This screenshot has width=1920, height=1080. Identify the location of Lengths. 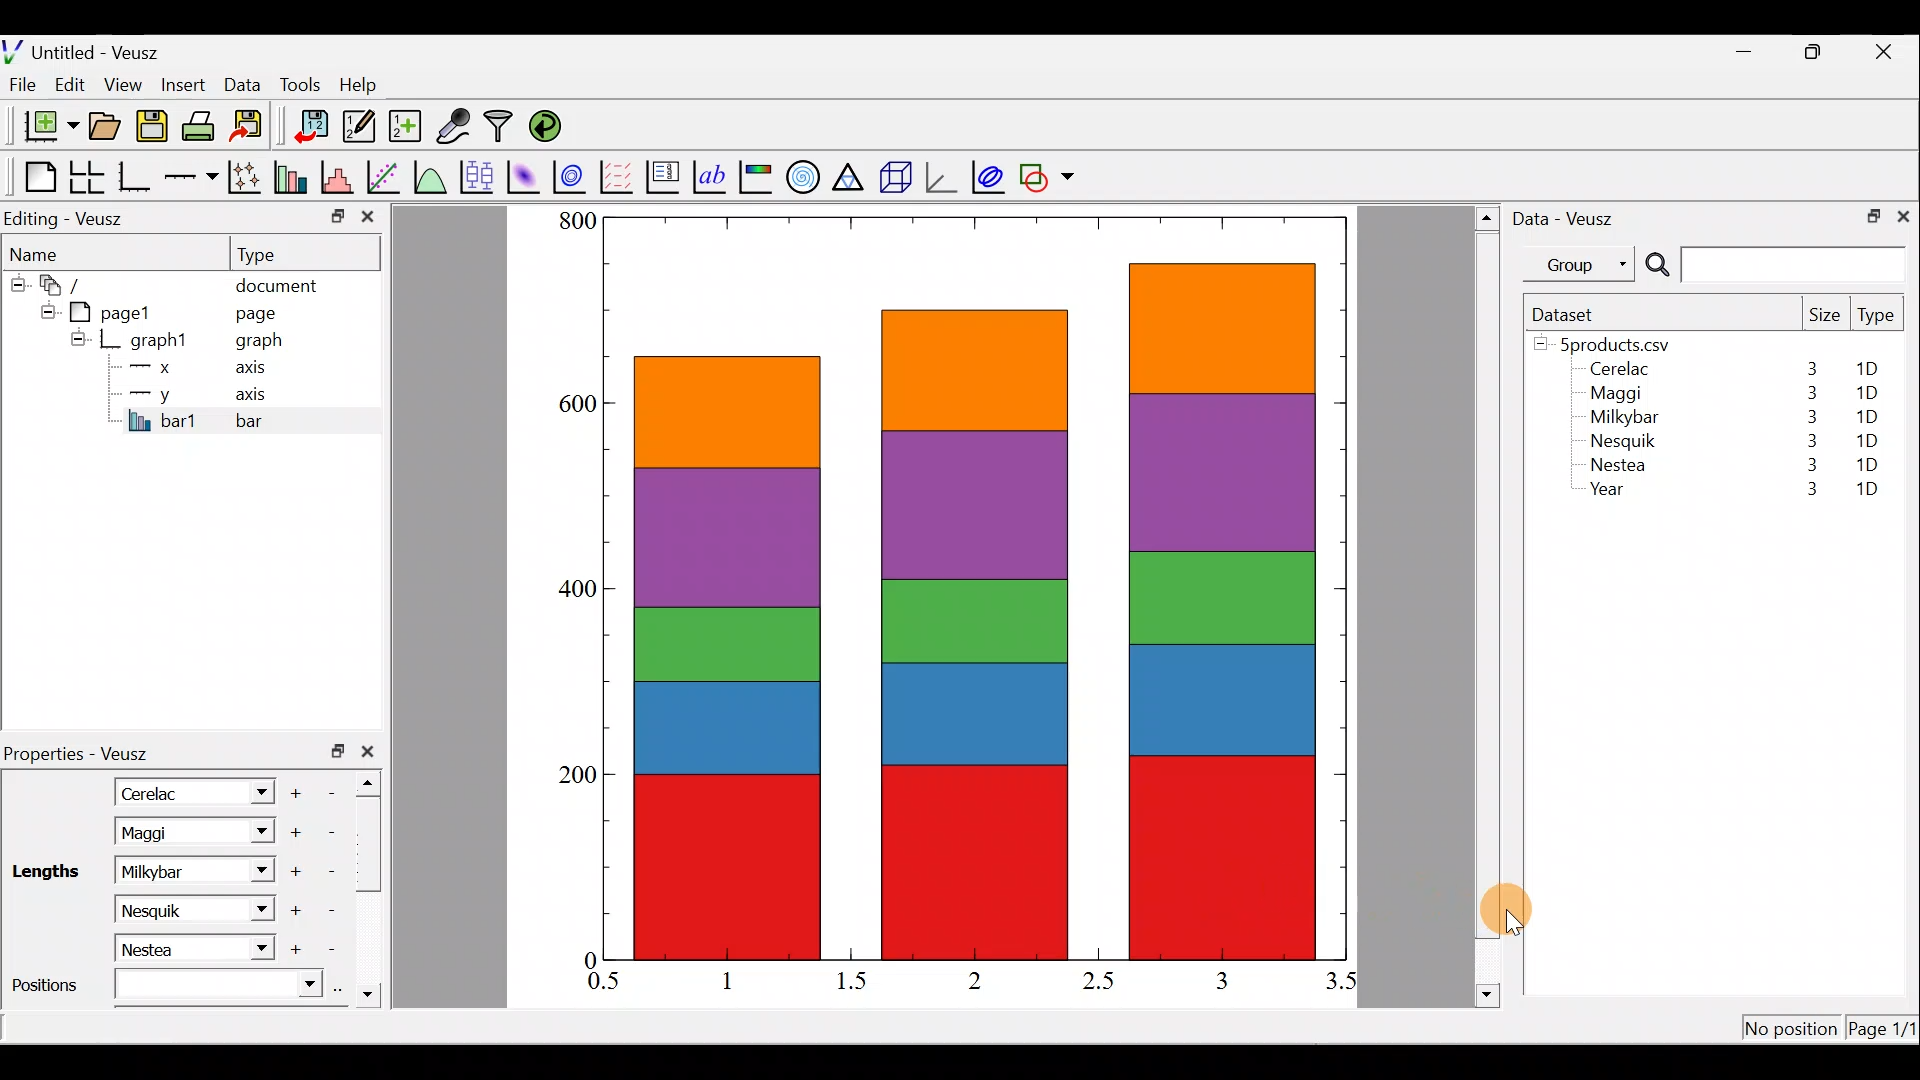
(47, 870).